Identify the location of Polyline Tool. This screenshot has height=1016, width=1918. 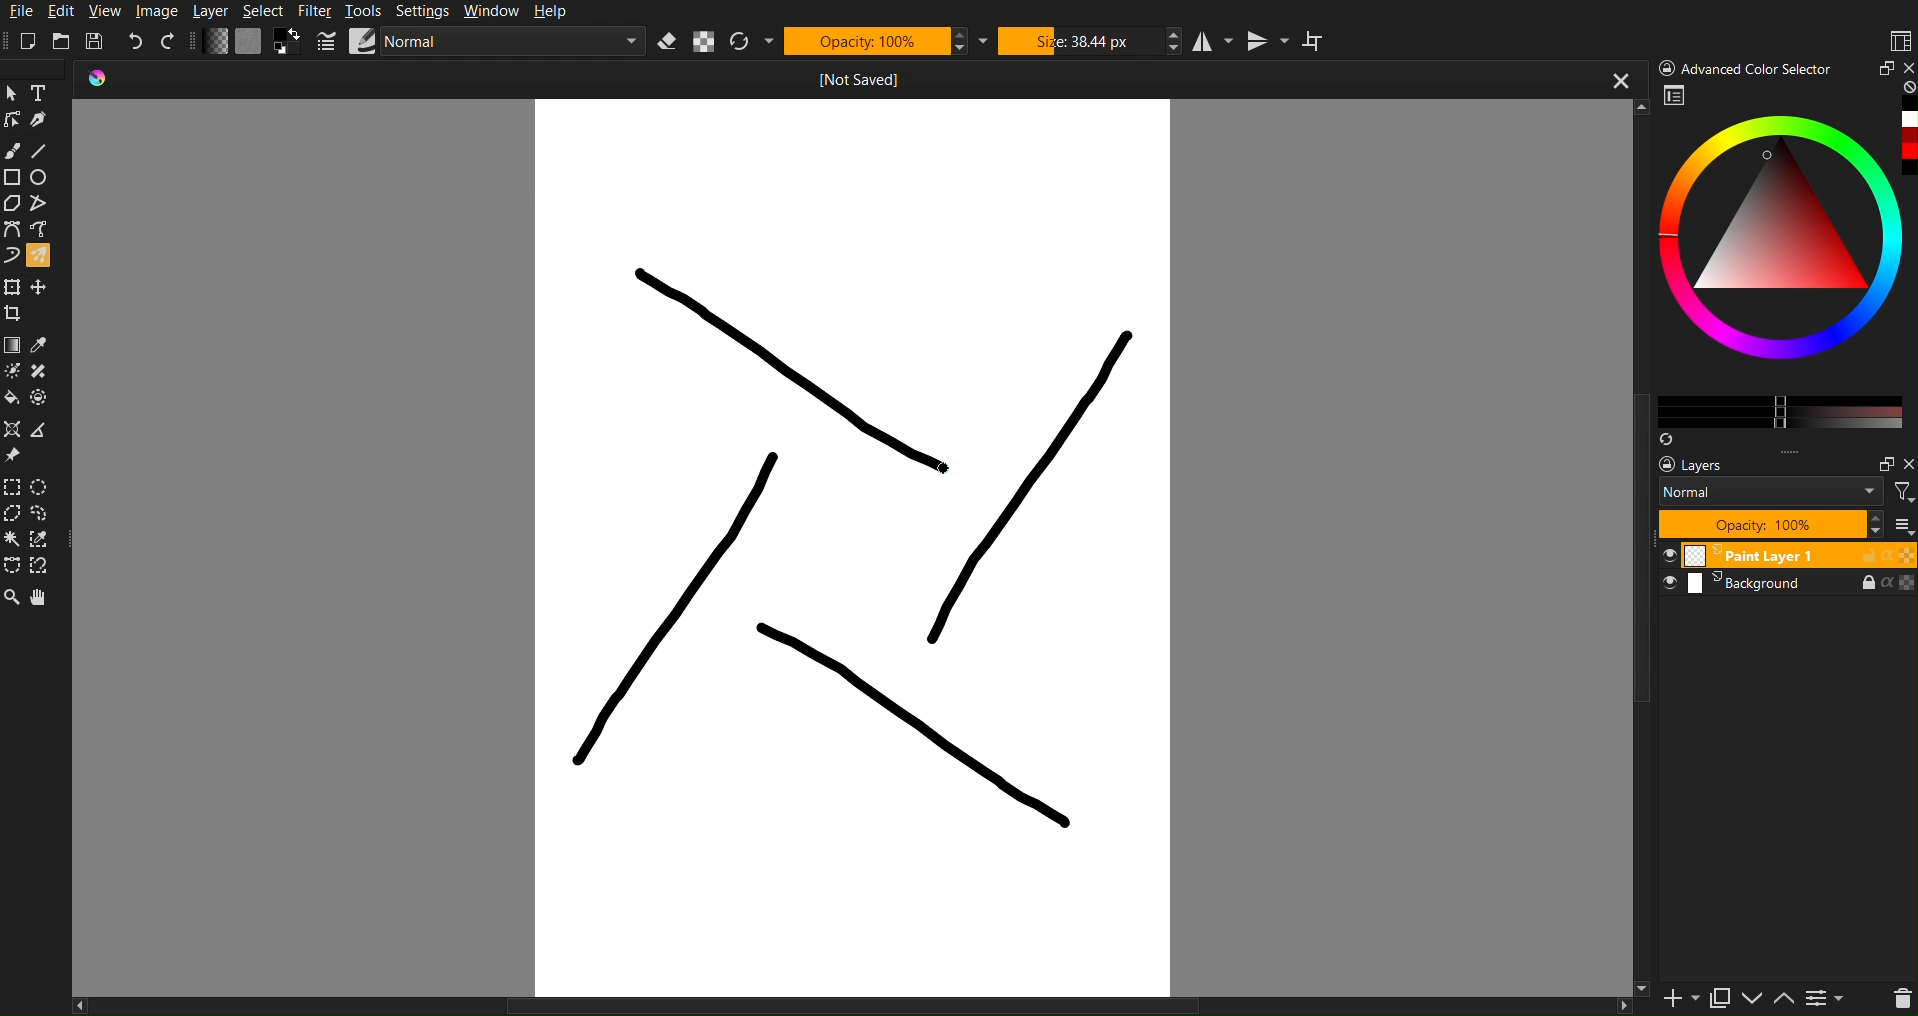
(43, 204).